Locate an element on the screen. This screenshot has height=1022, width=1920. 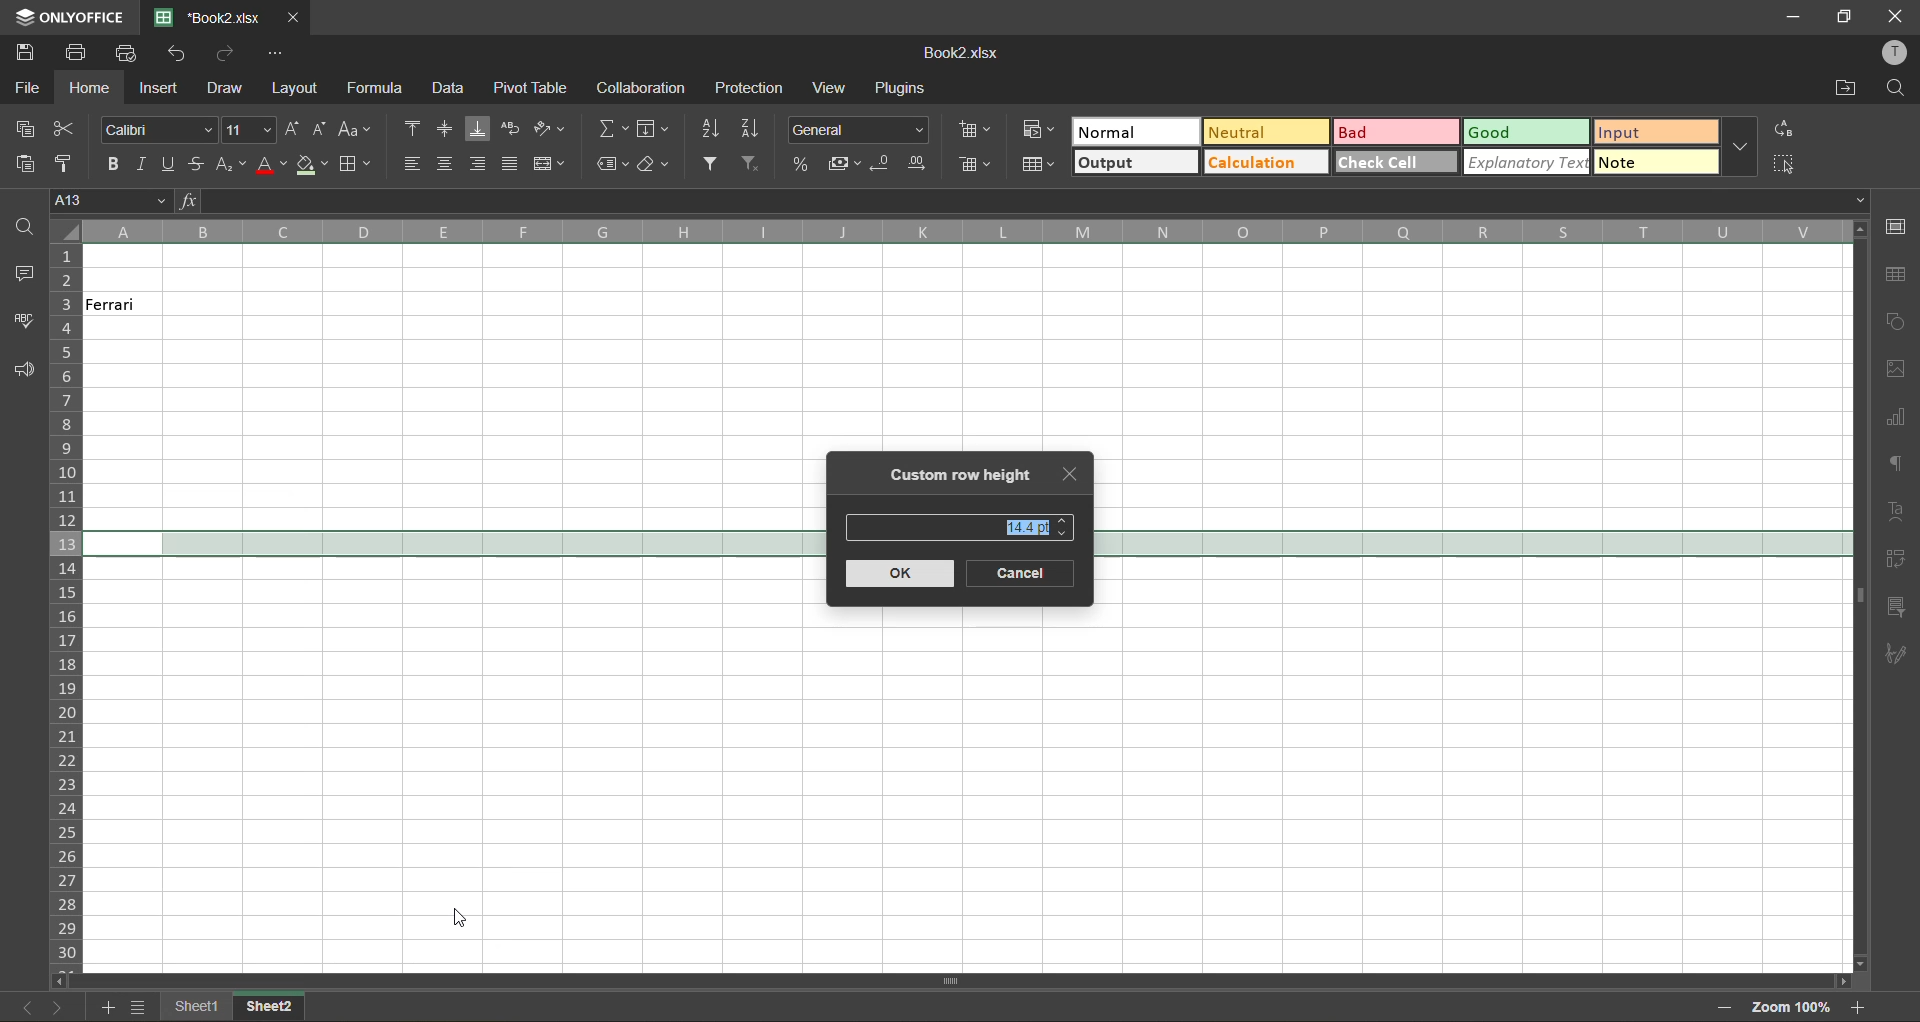
zoom out is located at coordinates (1717, 1006).